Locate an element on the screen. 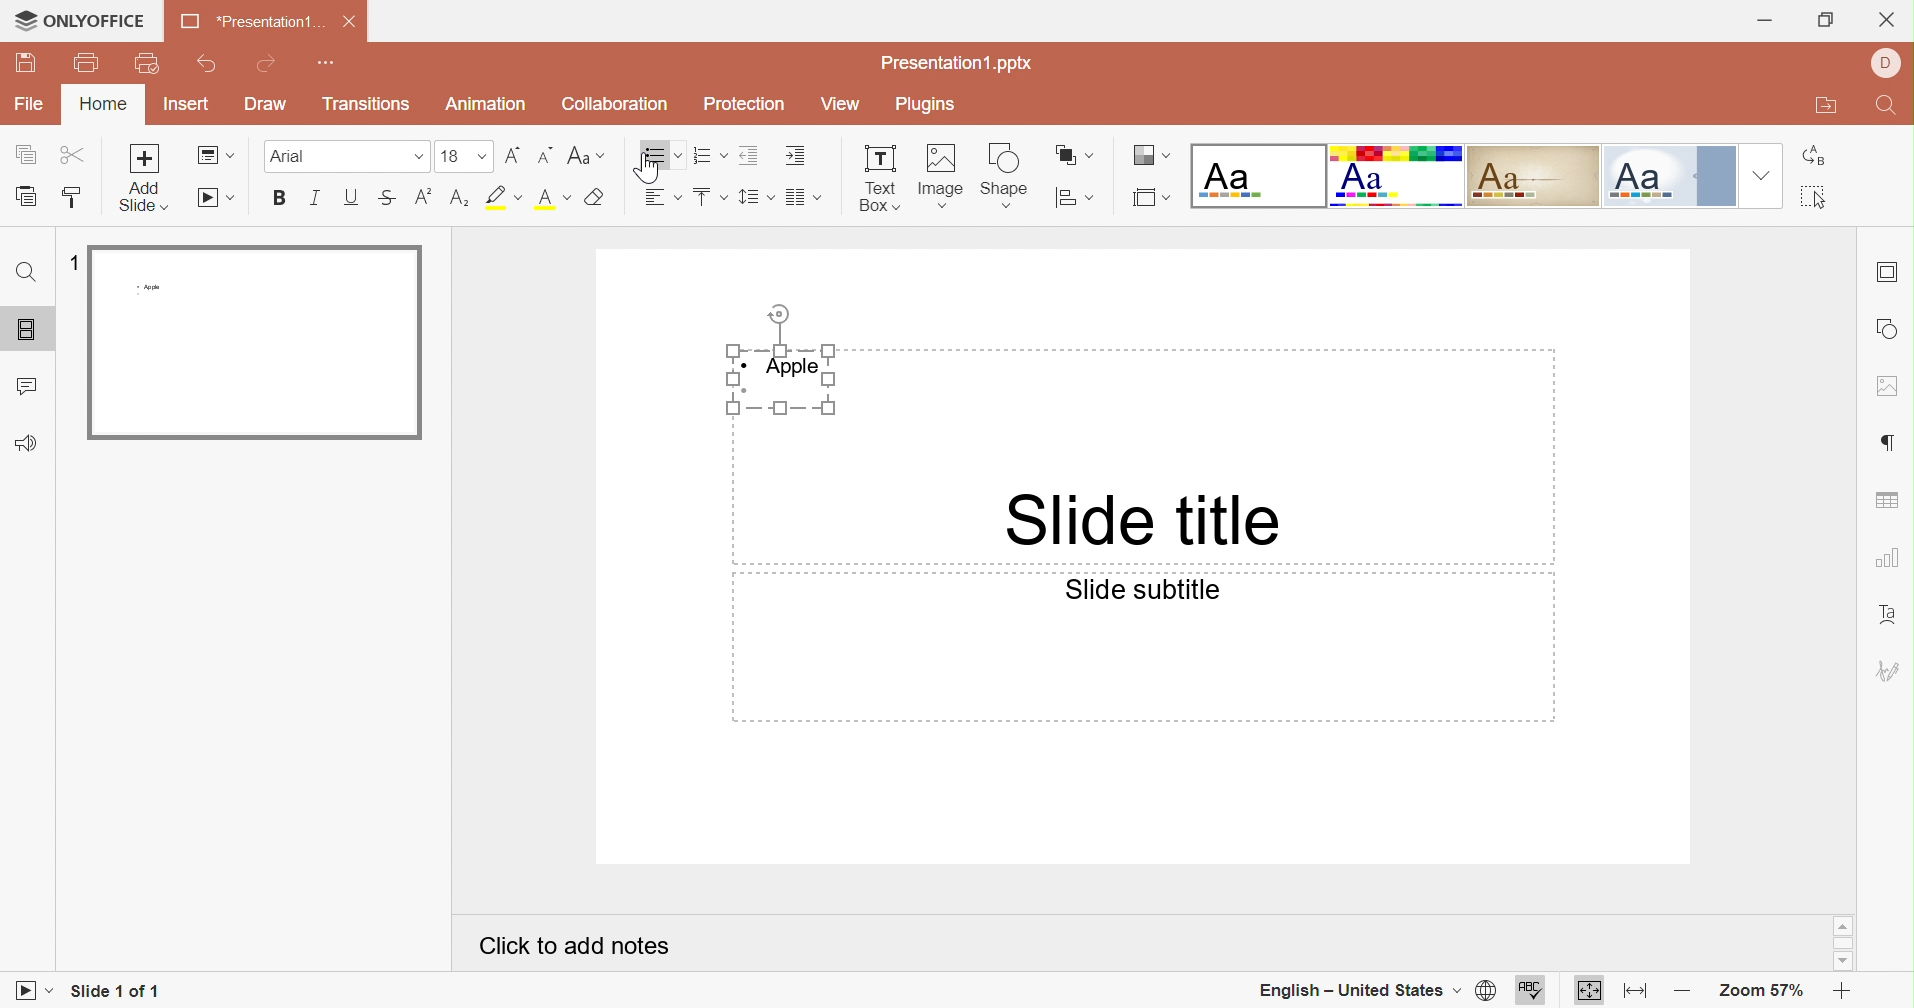  Close is located at coordinates (350, 27).